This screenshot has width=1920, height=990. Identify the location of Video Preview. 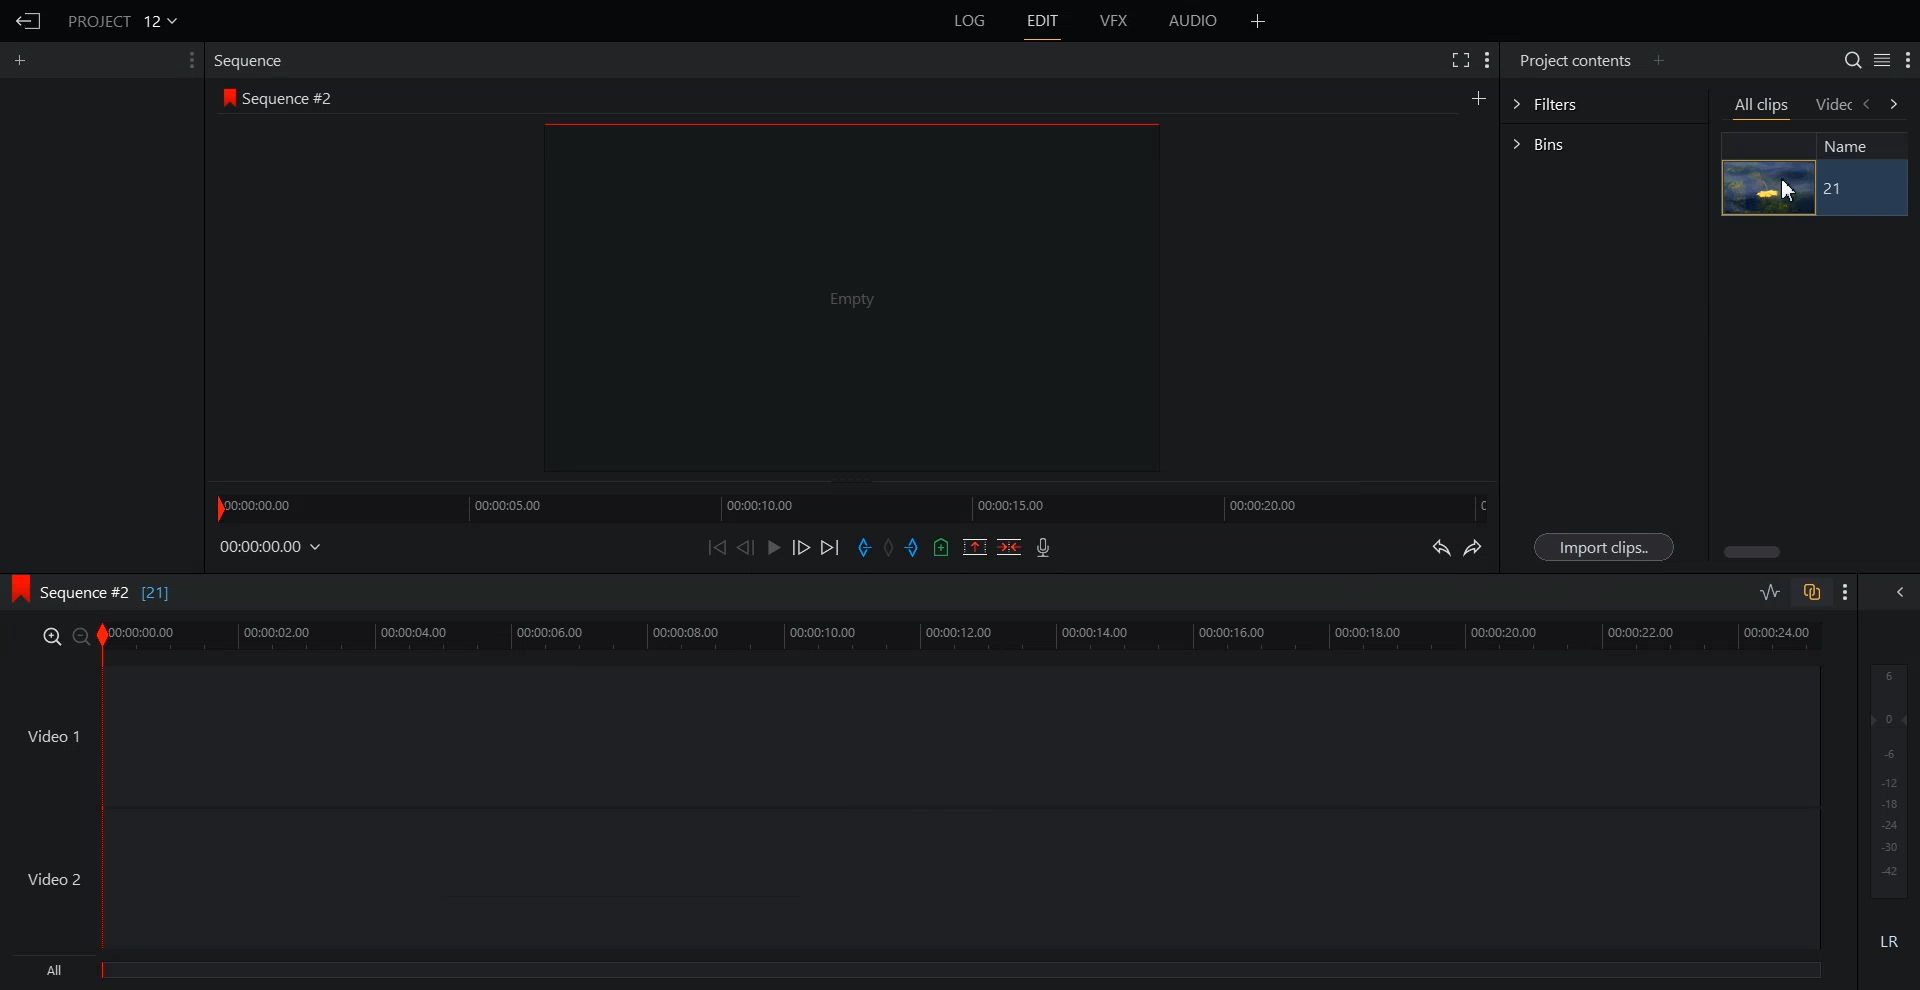
(864, 303).